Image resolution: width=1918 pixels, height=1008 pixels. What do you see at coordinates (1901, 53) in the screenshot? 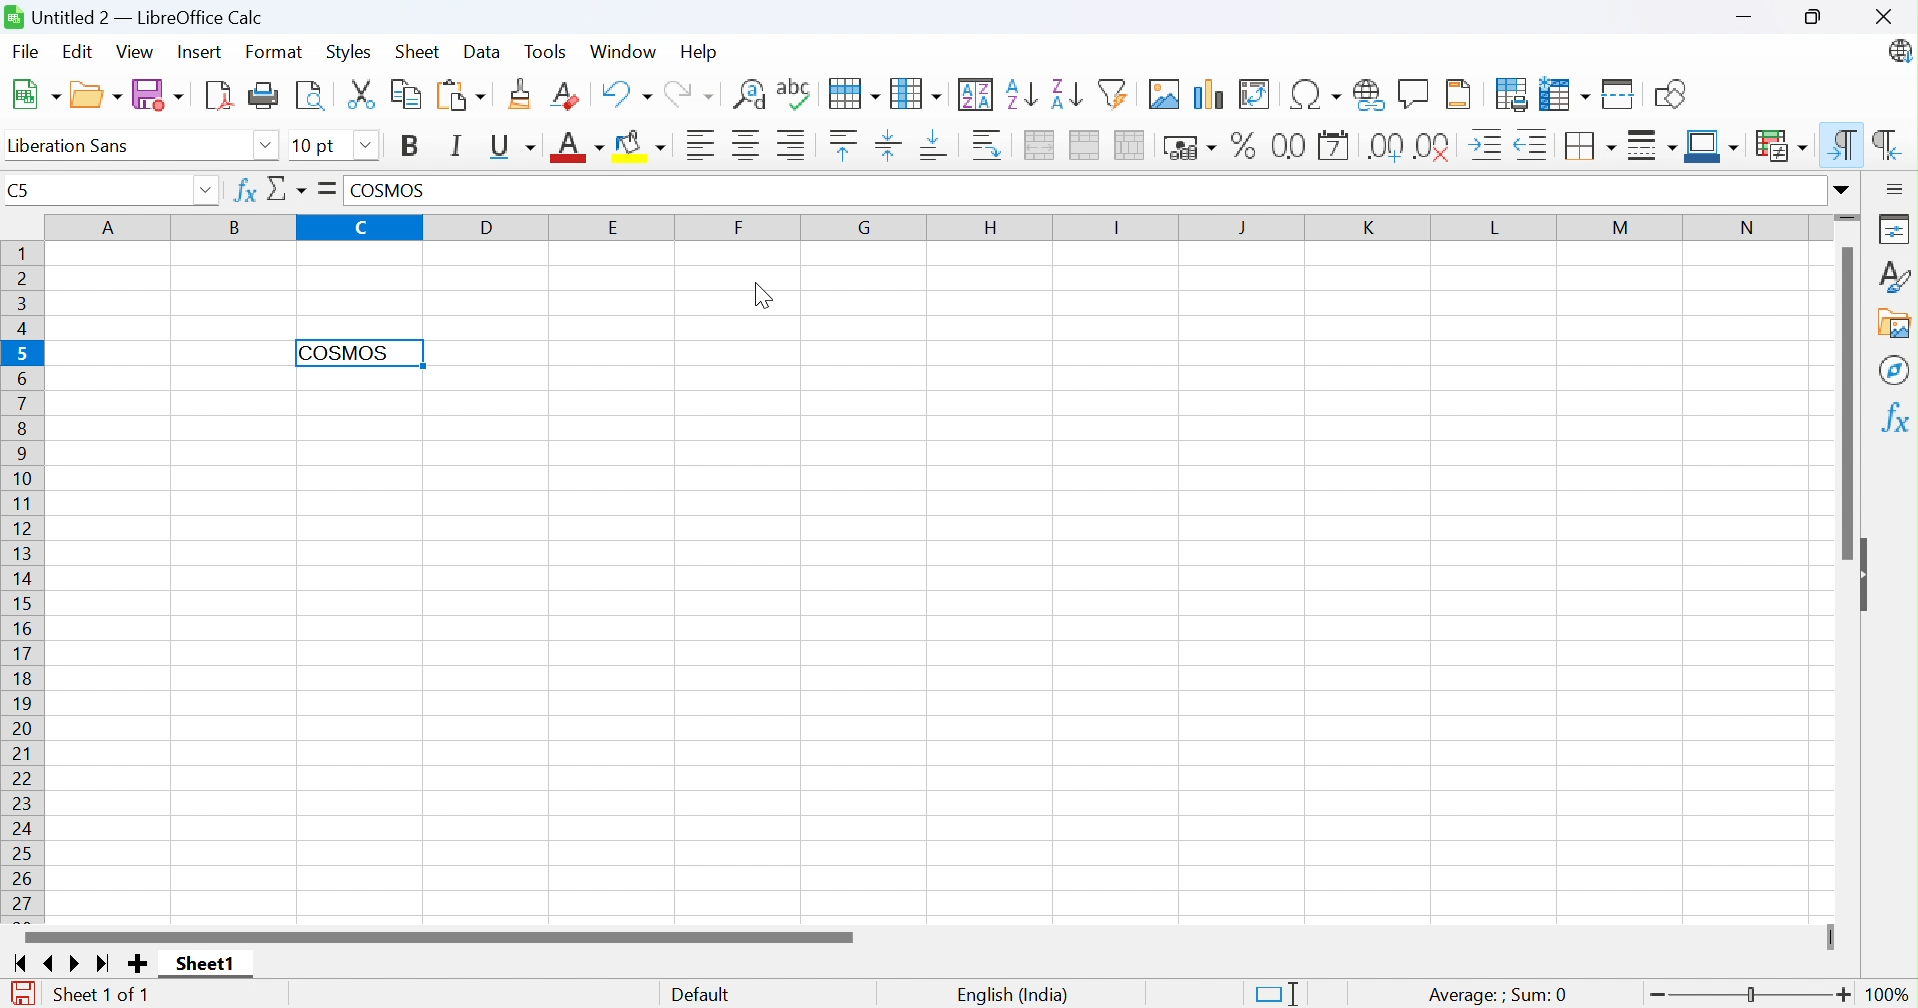
I see `LibreOffice update available` at bounding box center [1901, 53].